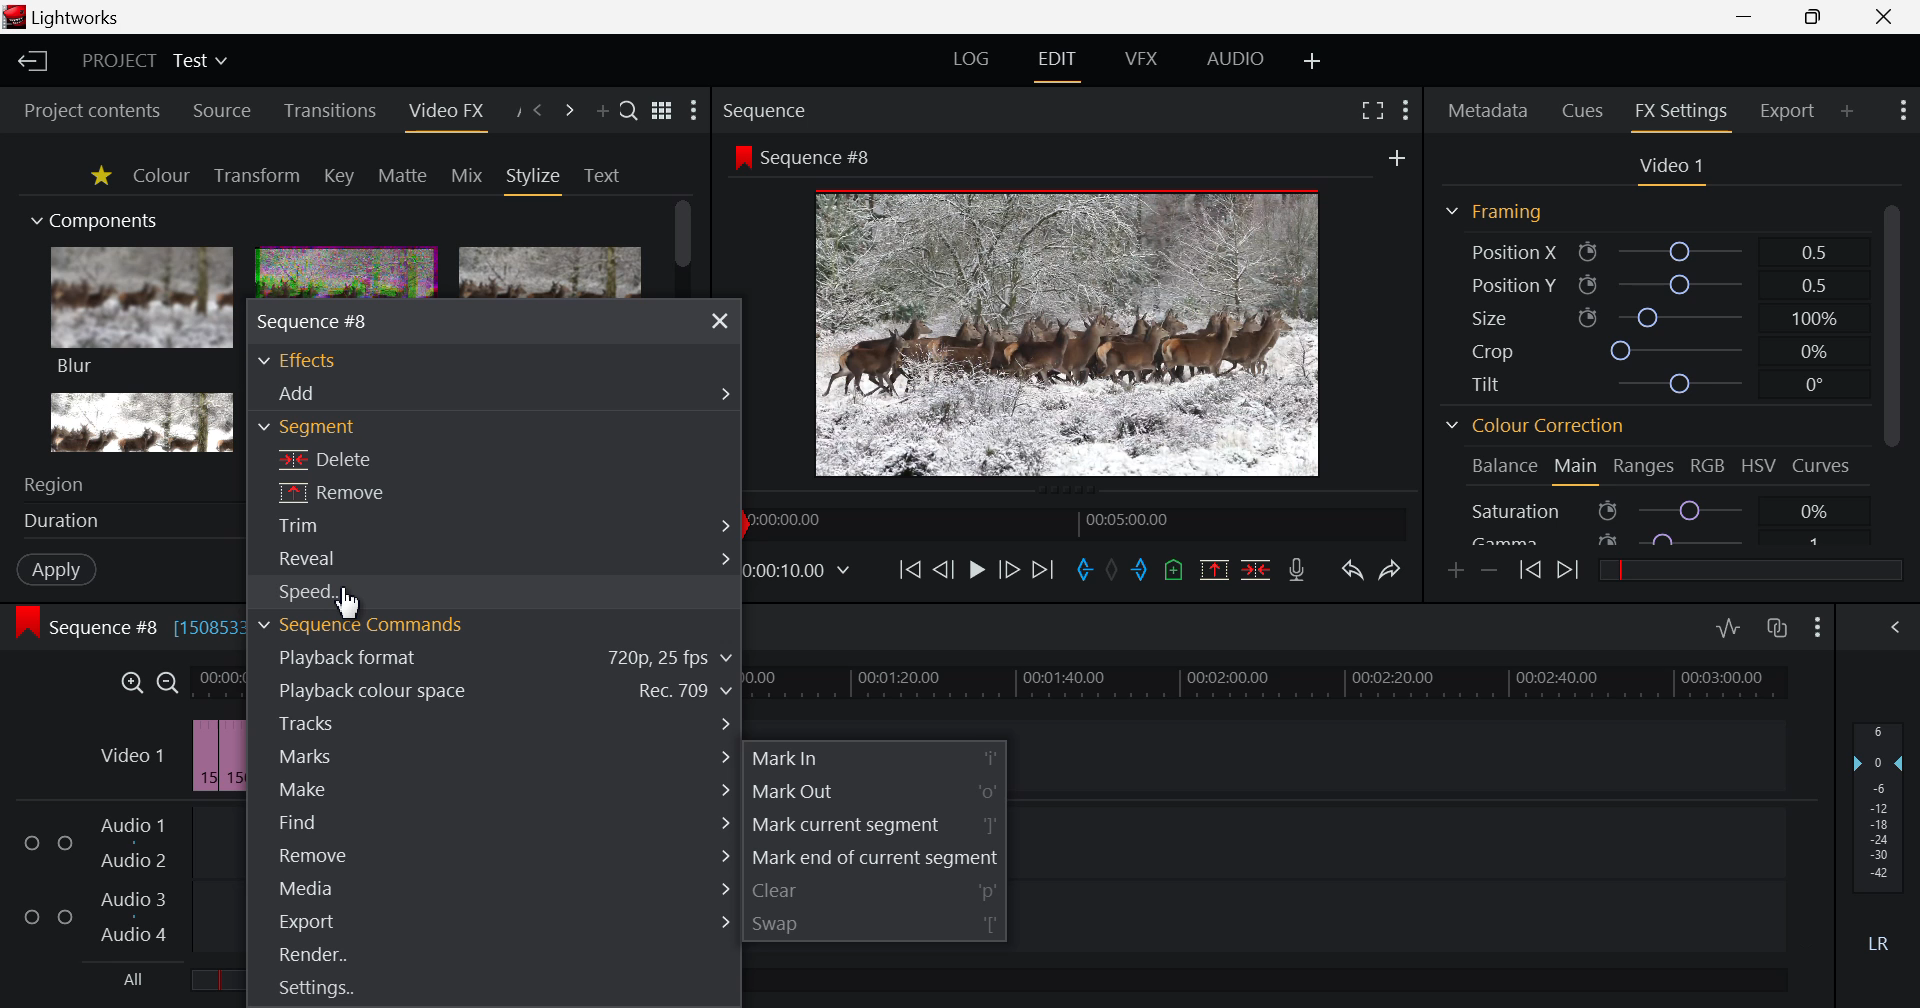  I want to click on Transform, so click(256, 175).